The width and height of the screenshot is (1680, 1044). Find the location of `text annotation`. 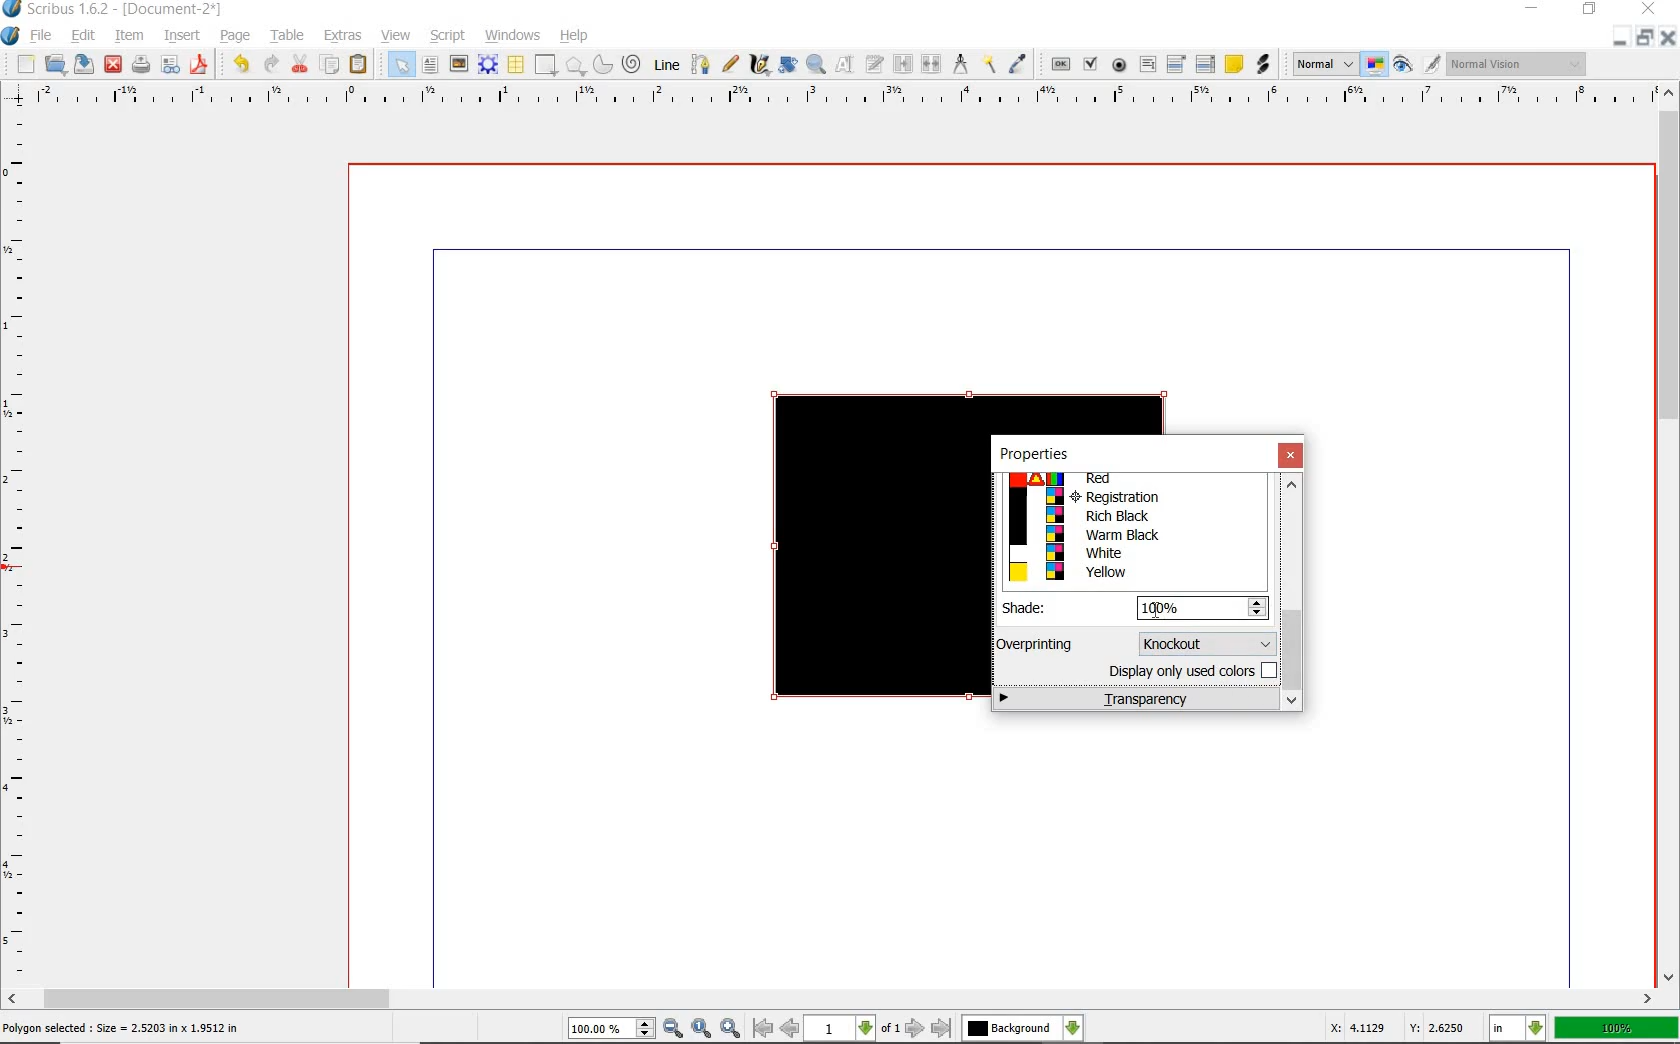

text annotation is located at coordinates (1234, 64).